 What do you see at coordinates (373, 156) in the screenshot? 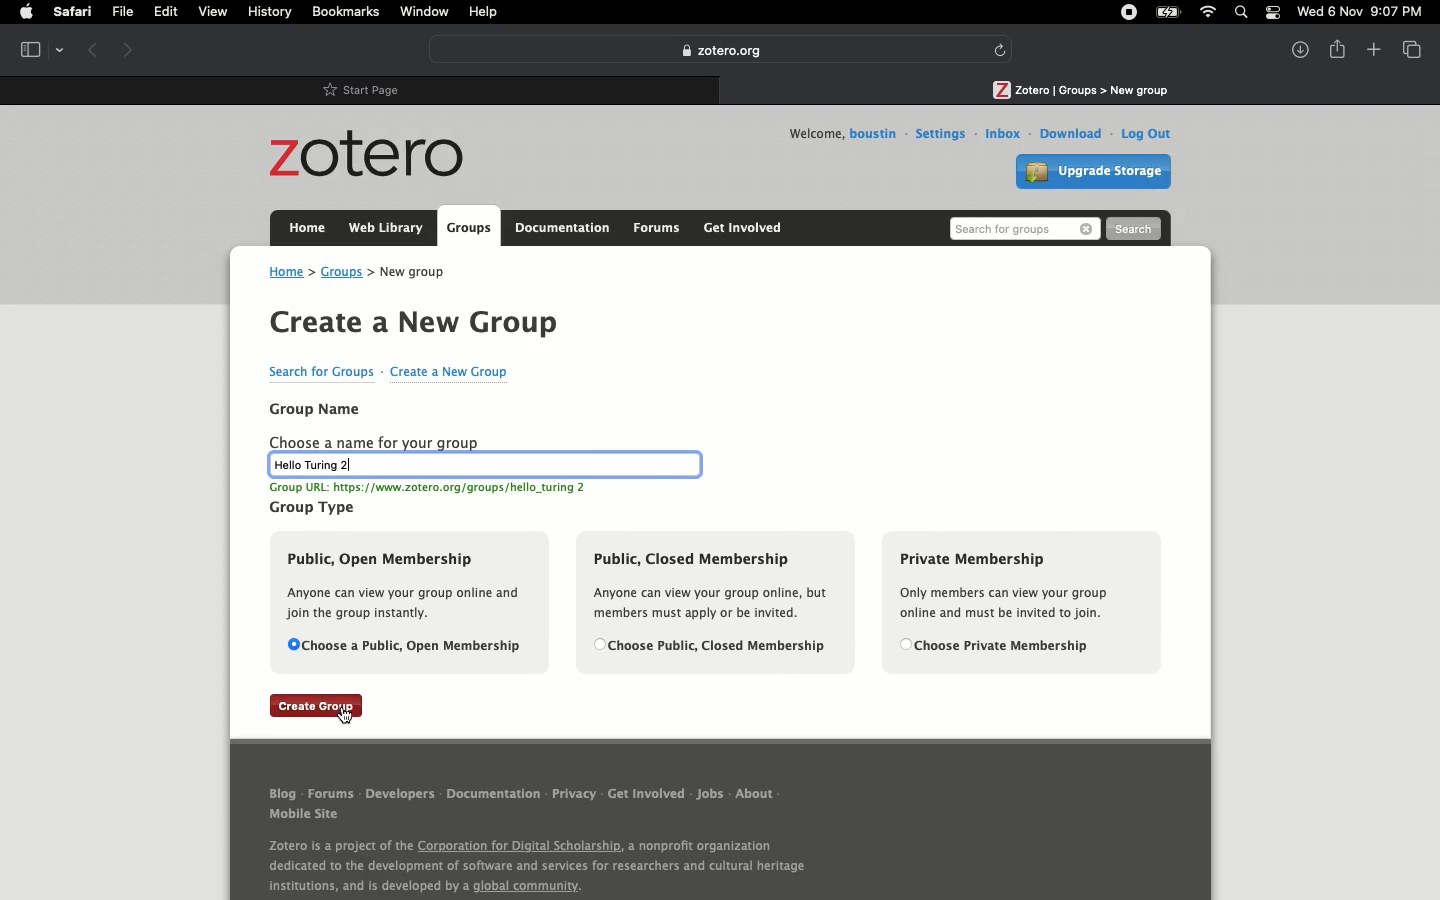
I see `Zotero` at bounding box center [373, 156].